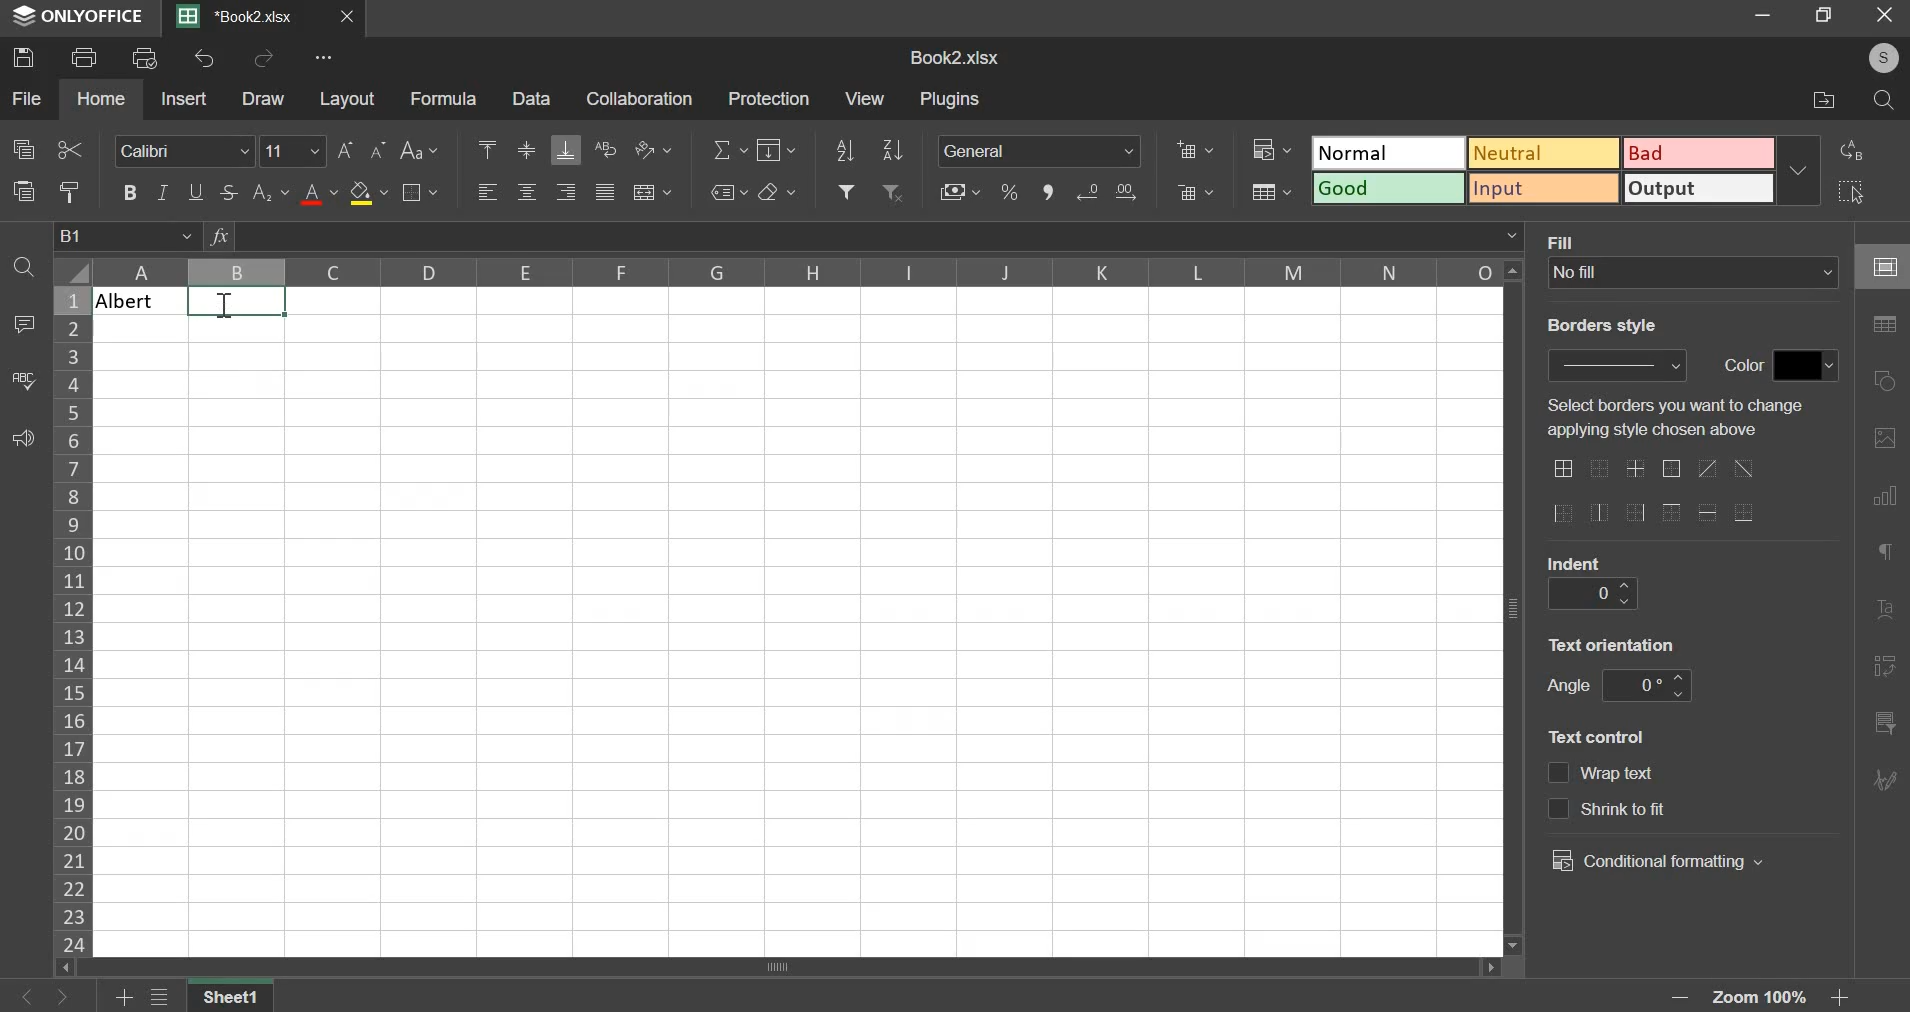 This screenshot has height=1012, width=1910. Describe the element at coordinates (490, 147) in the screenshot. I see `align top` at that location.